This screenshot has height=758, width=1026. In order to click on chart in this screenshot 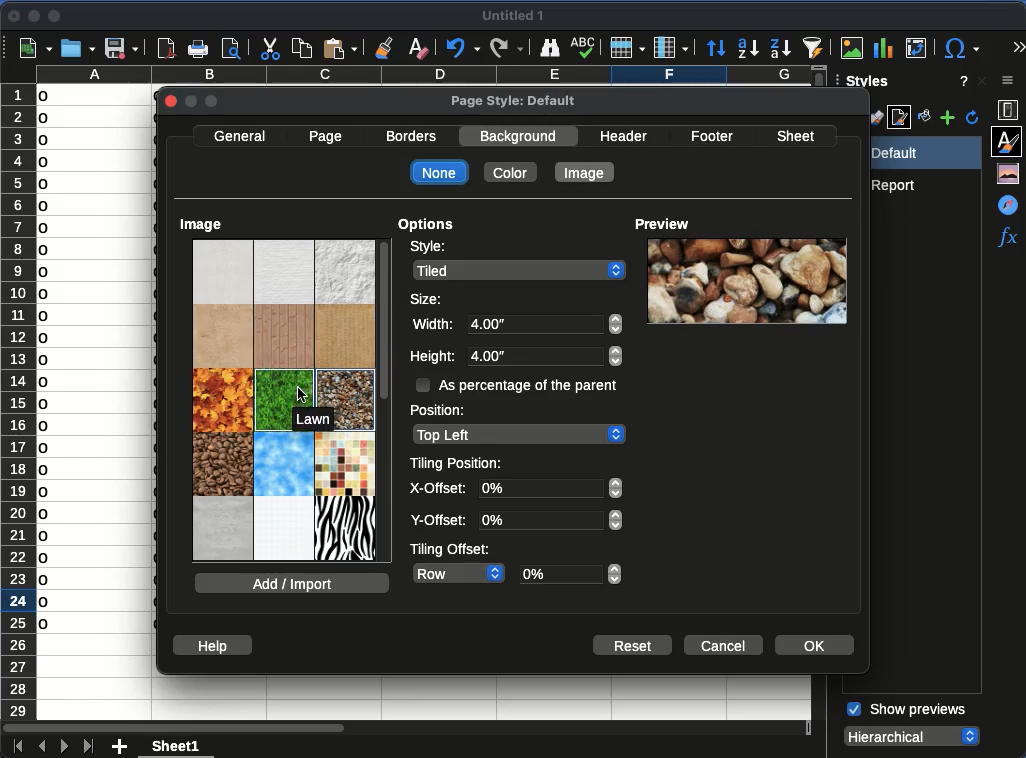, I will do `click(882, 47)`.